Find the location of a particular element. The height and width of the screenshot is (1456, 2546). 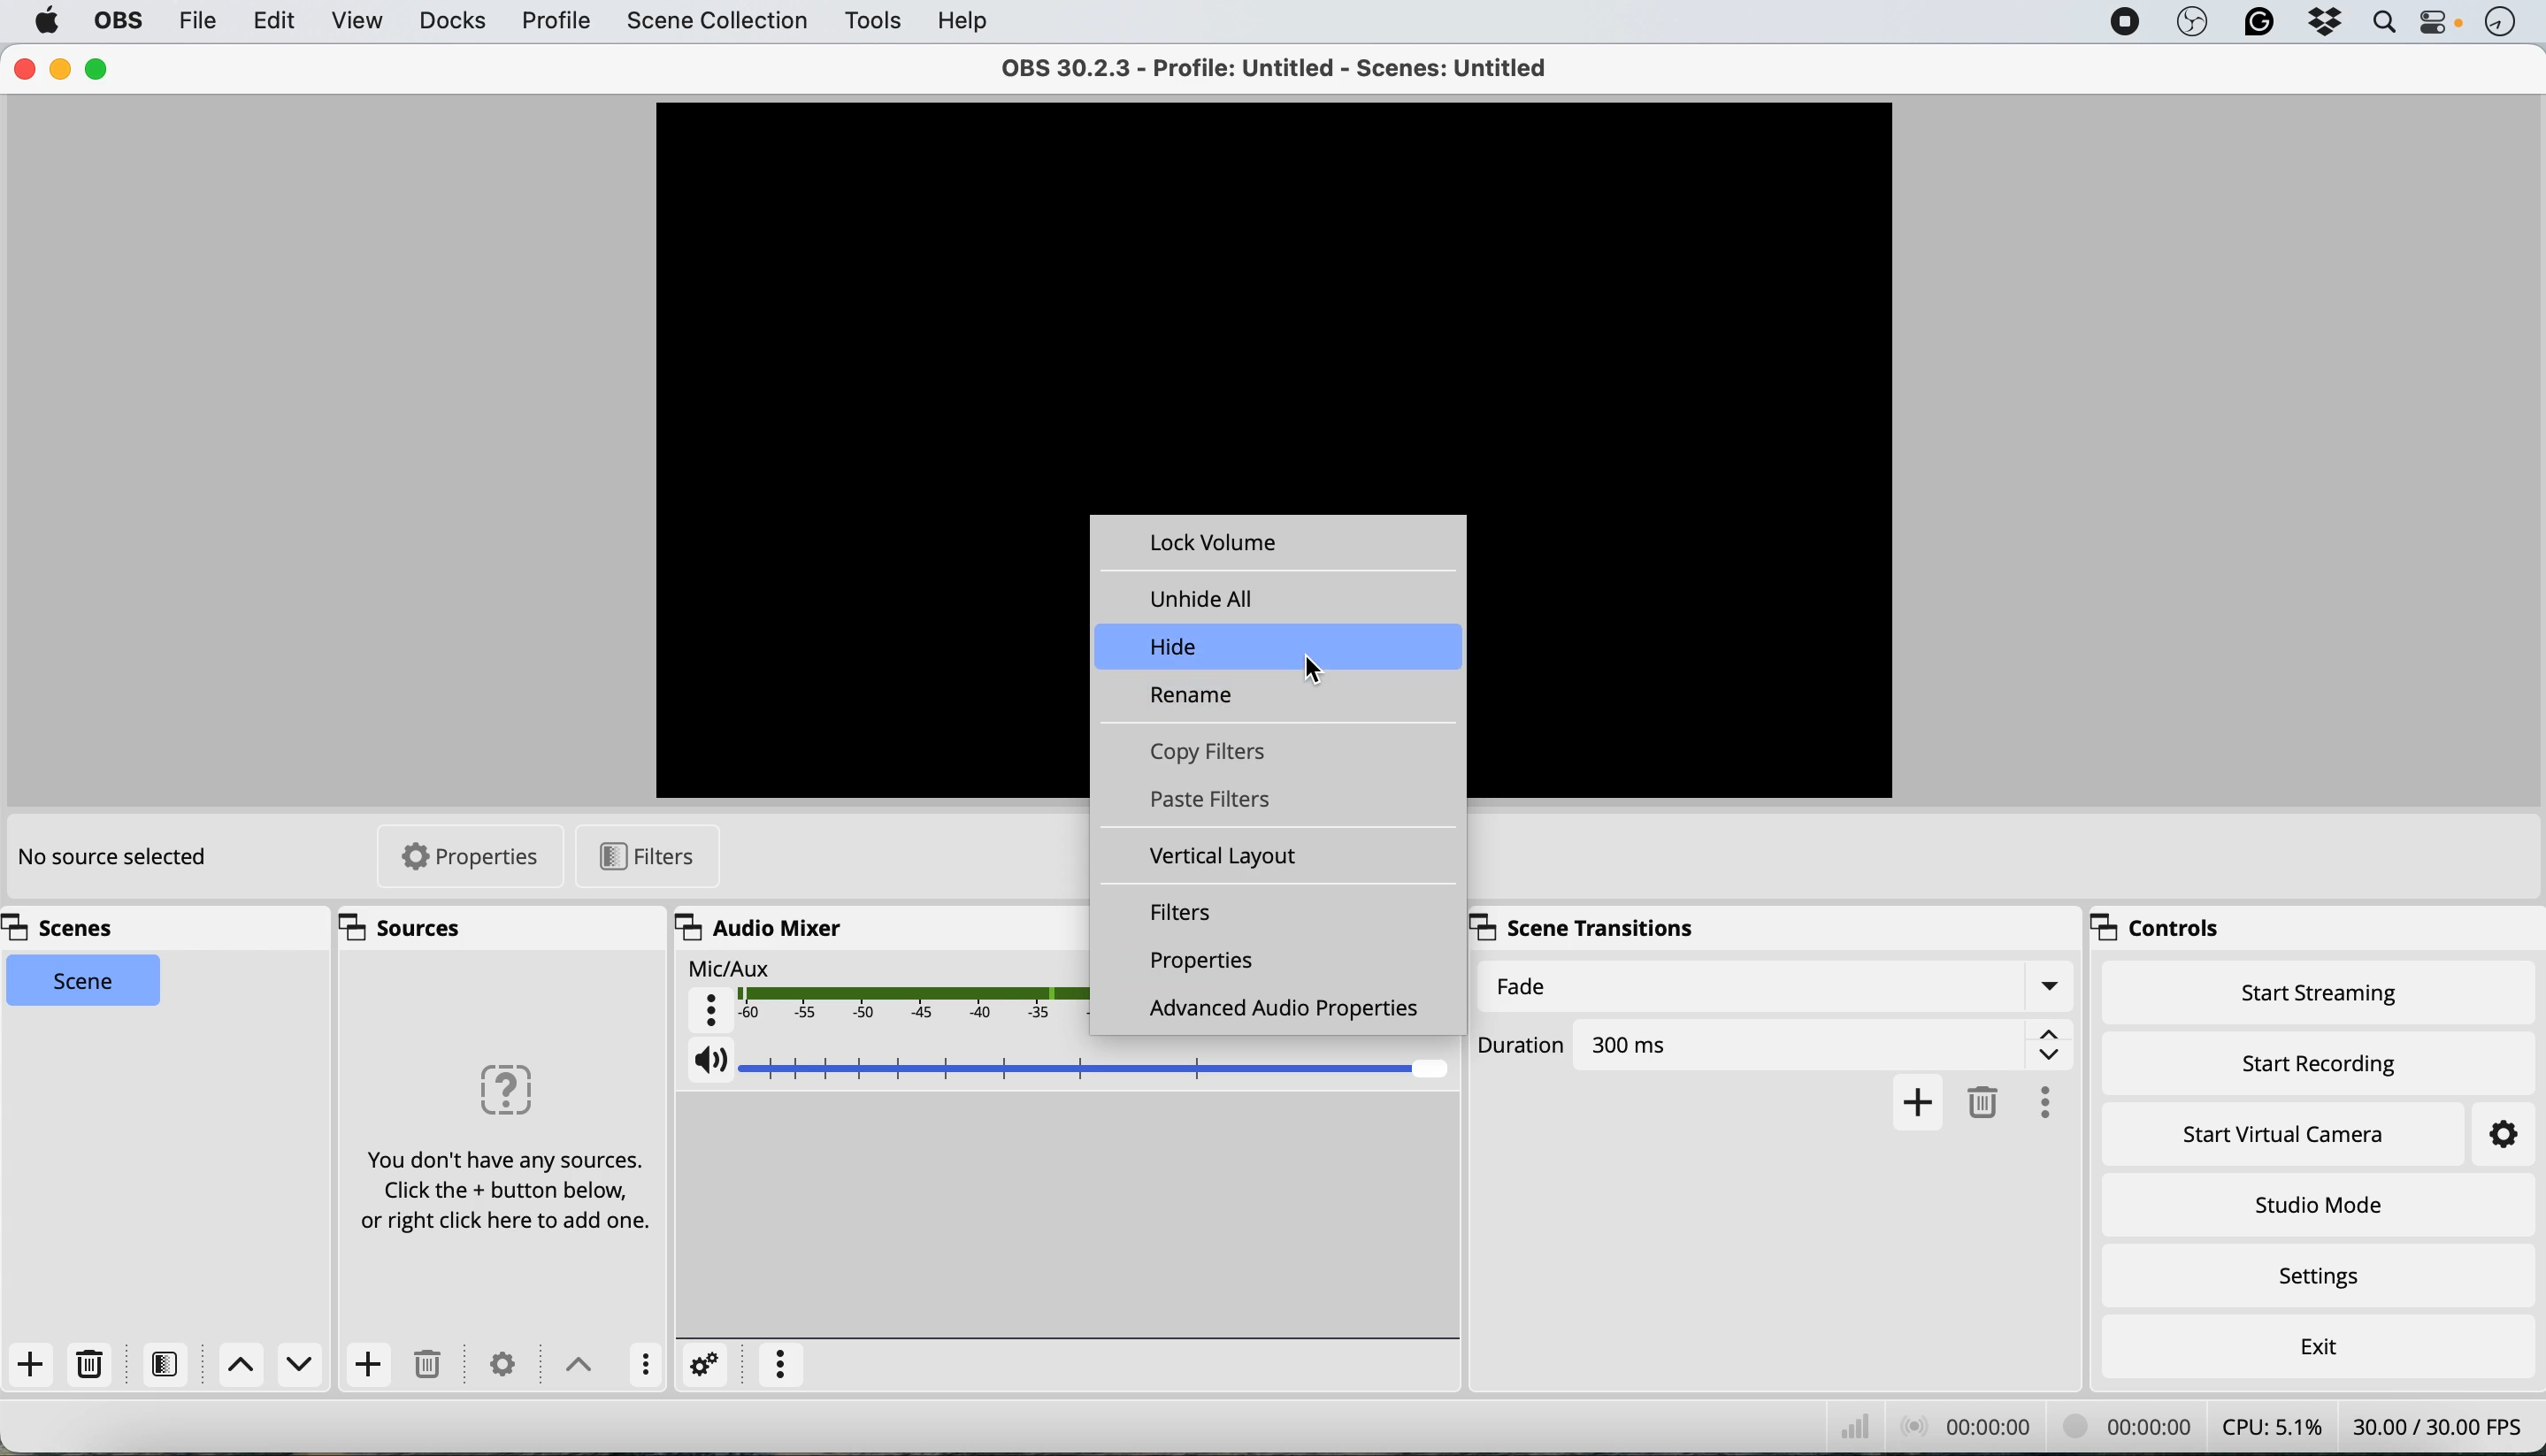

studio mode is located at coordinates (2313, 1205).